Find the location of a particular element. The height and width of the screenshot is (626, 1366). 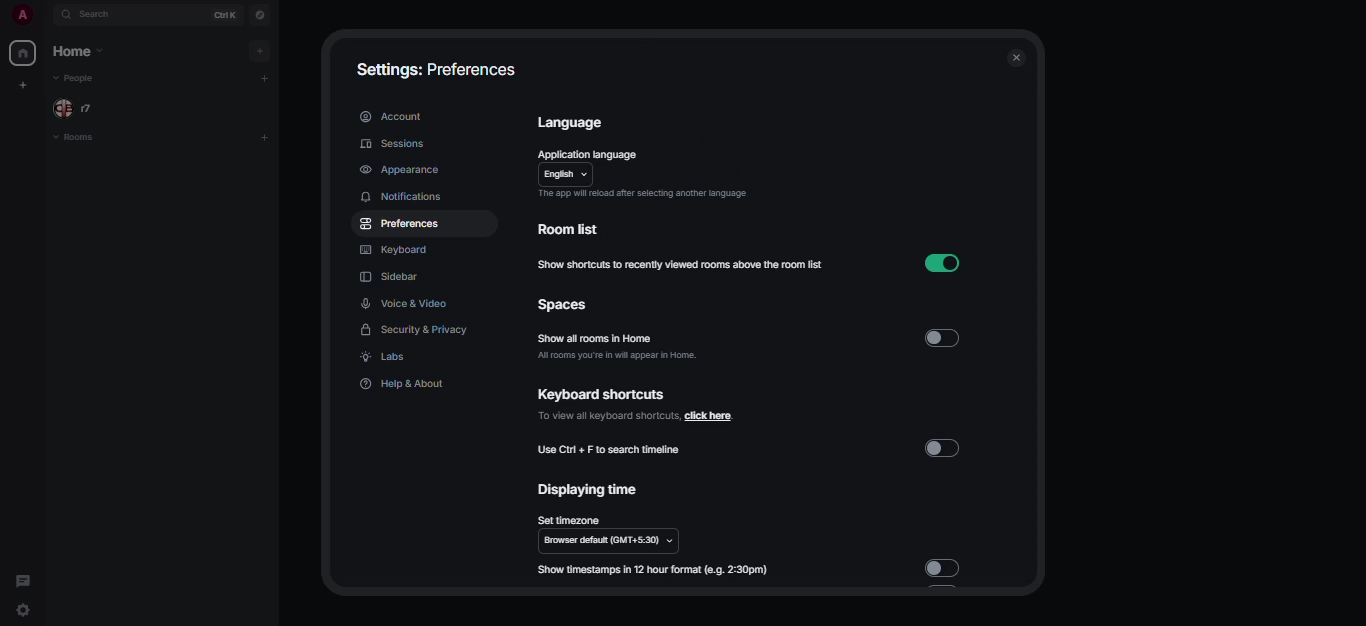

add is located at coordinates (259, 51).